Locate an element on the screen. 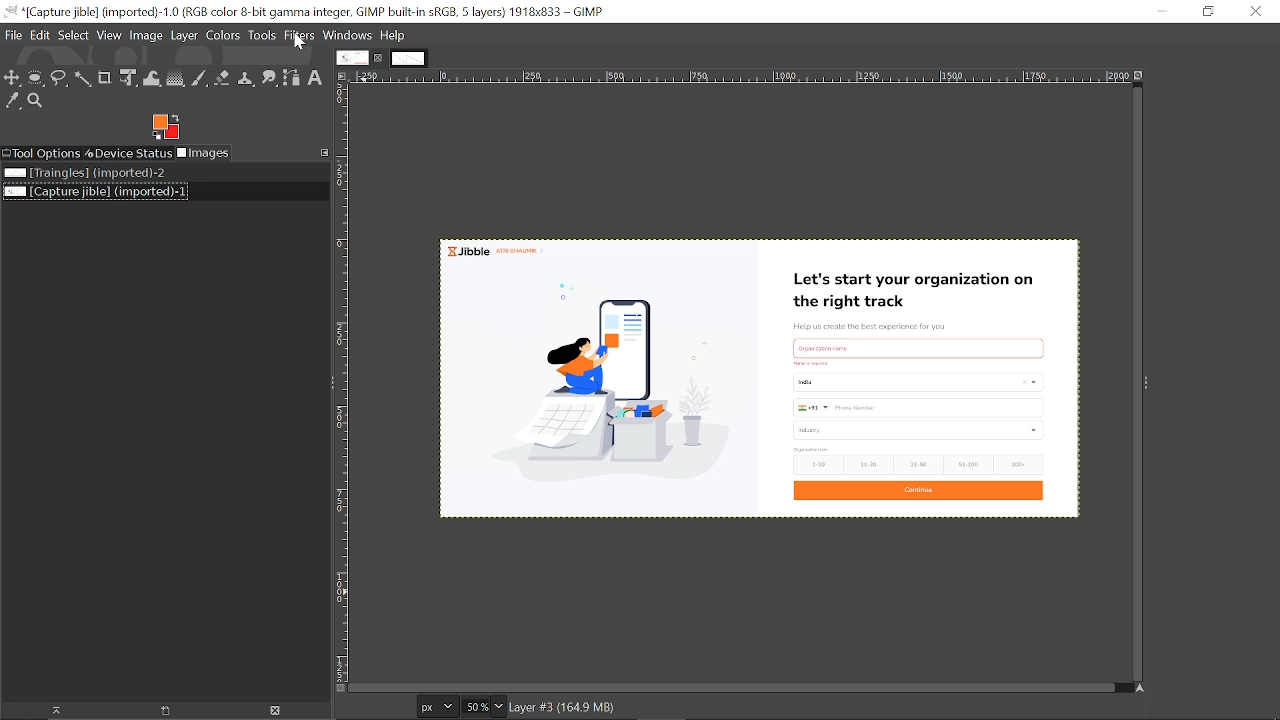 Image resolution: width=1280 pixels, height=720 pixels. Smudge tool is located at coordinates (270, 77).